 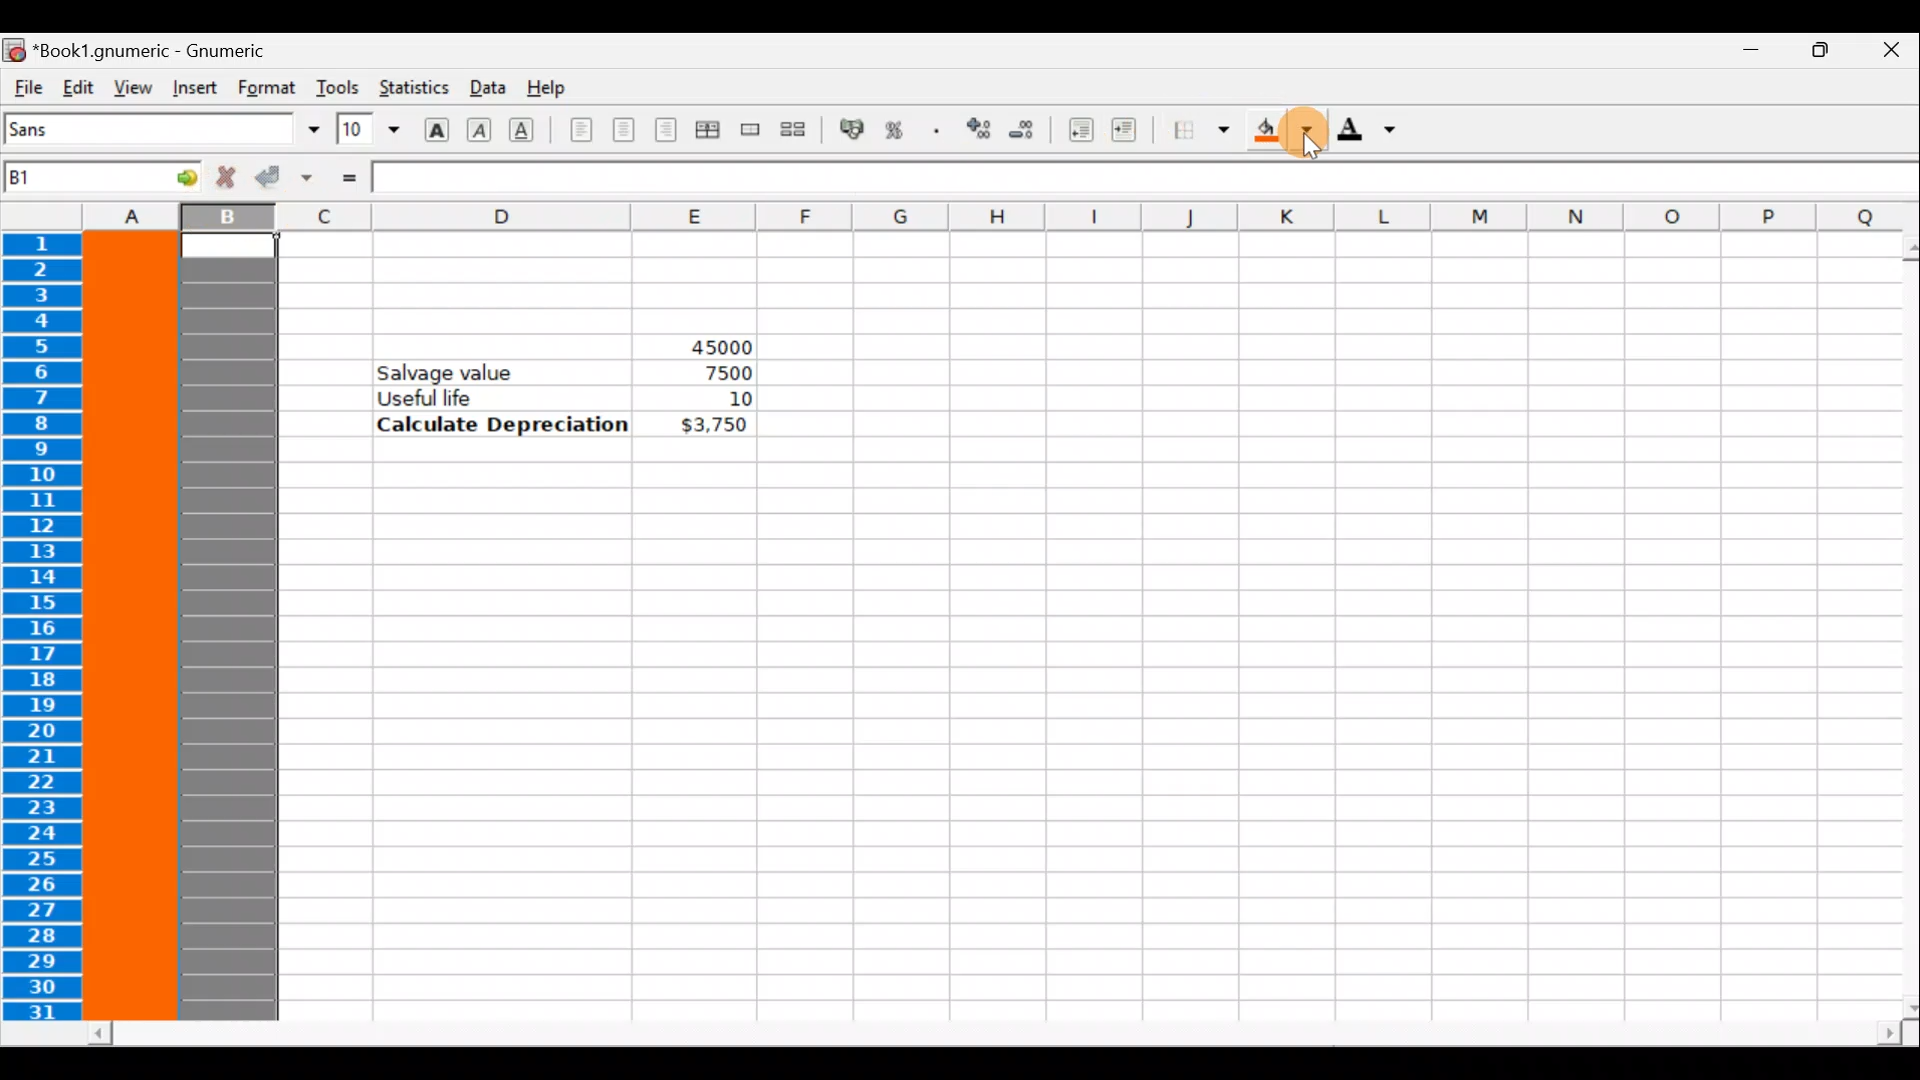 What do you see at coordinates (78, 86) in the screenshot?
I see `Edit` at bounding box center [78, 86].